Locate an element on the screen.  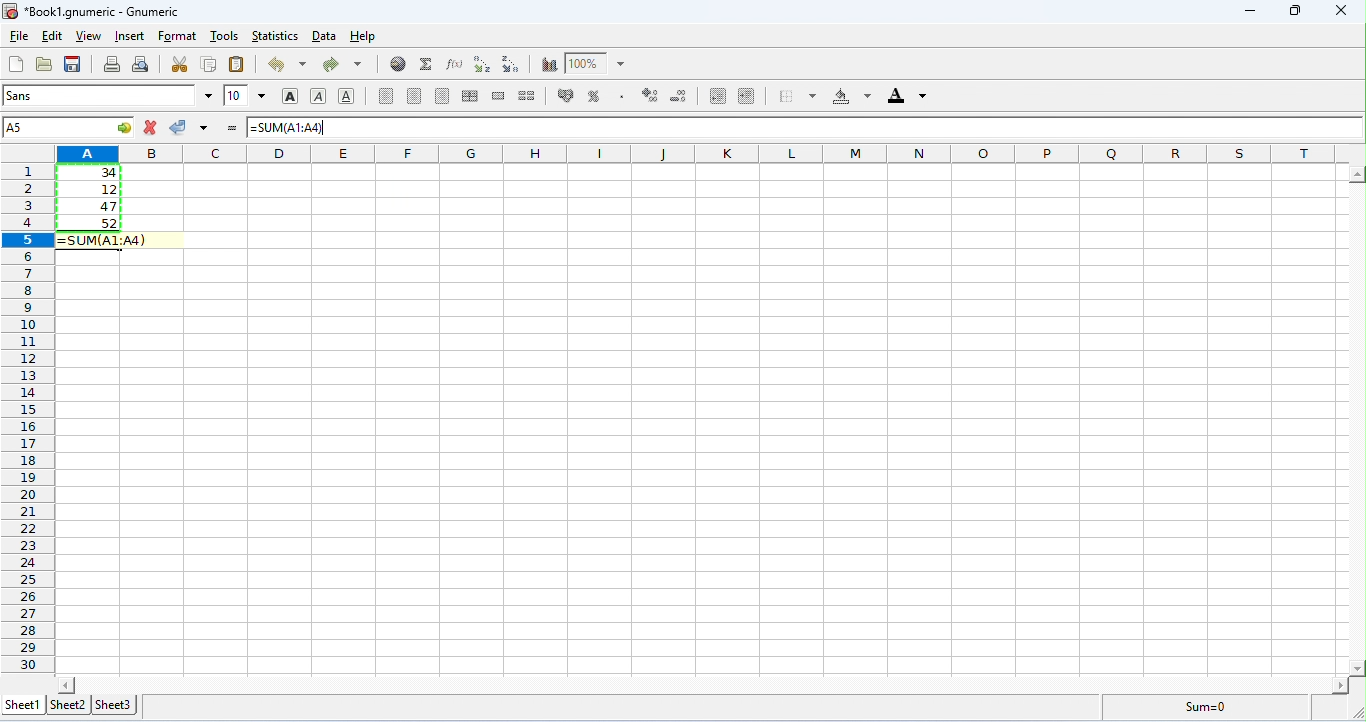
borders is located at coordinates (797, 95).